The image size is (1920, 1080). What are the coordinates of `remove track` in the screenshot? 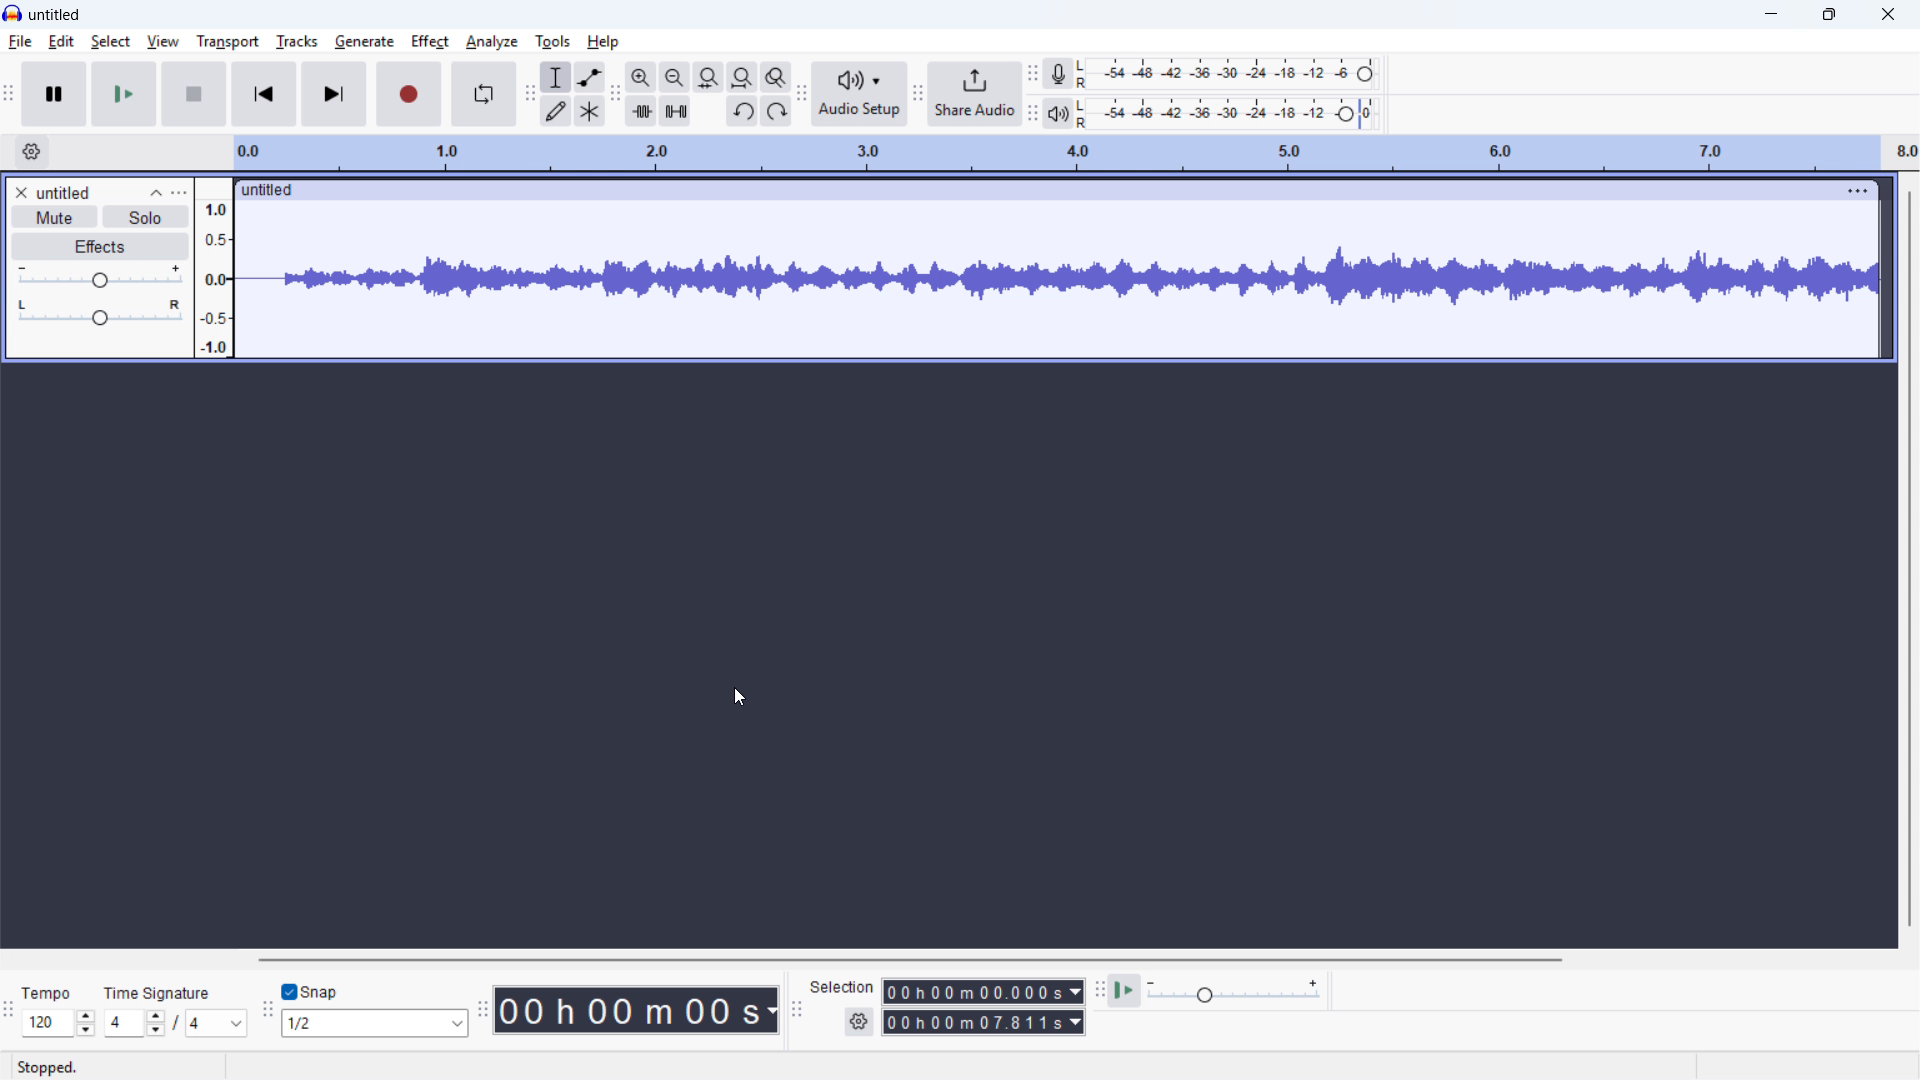 It's located at (20, 192).